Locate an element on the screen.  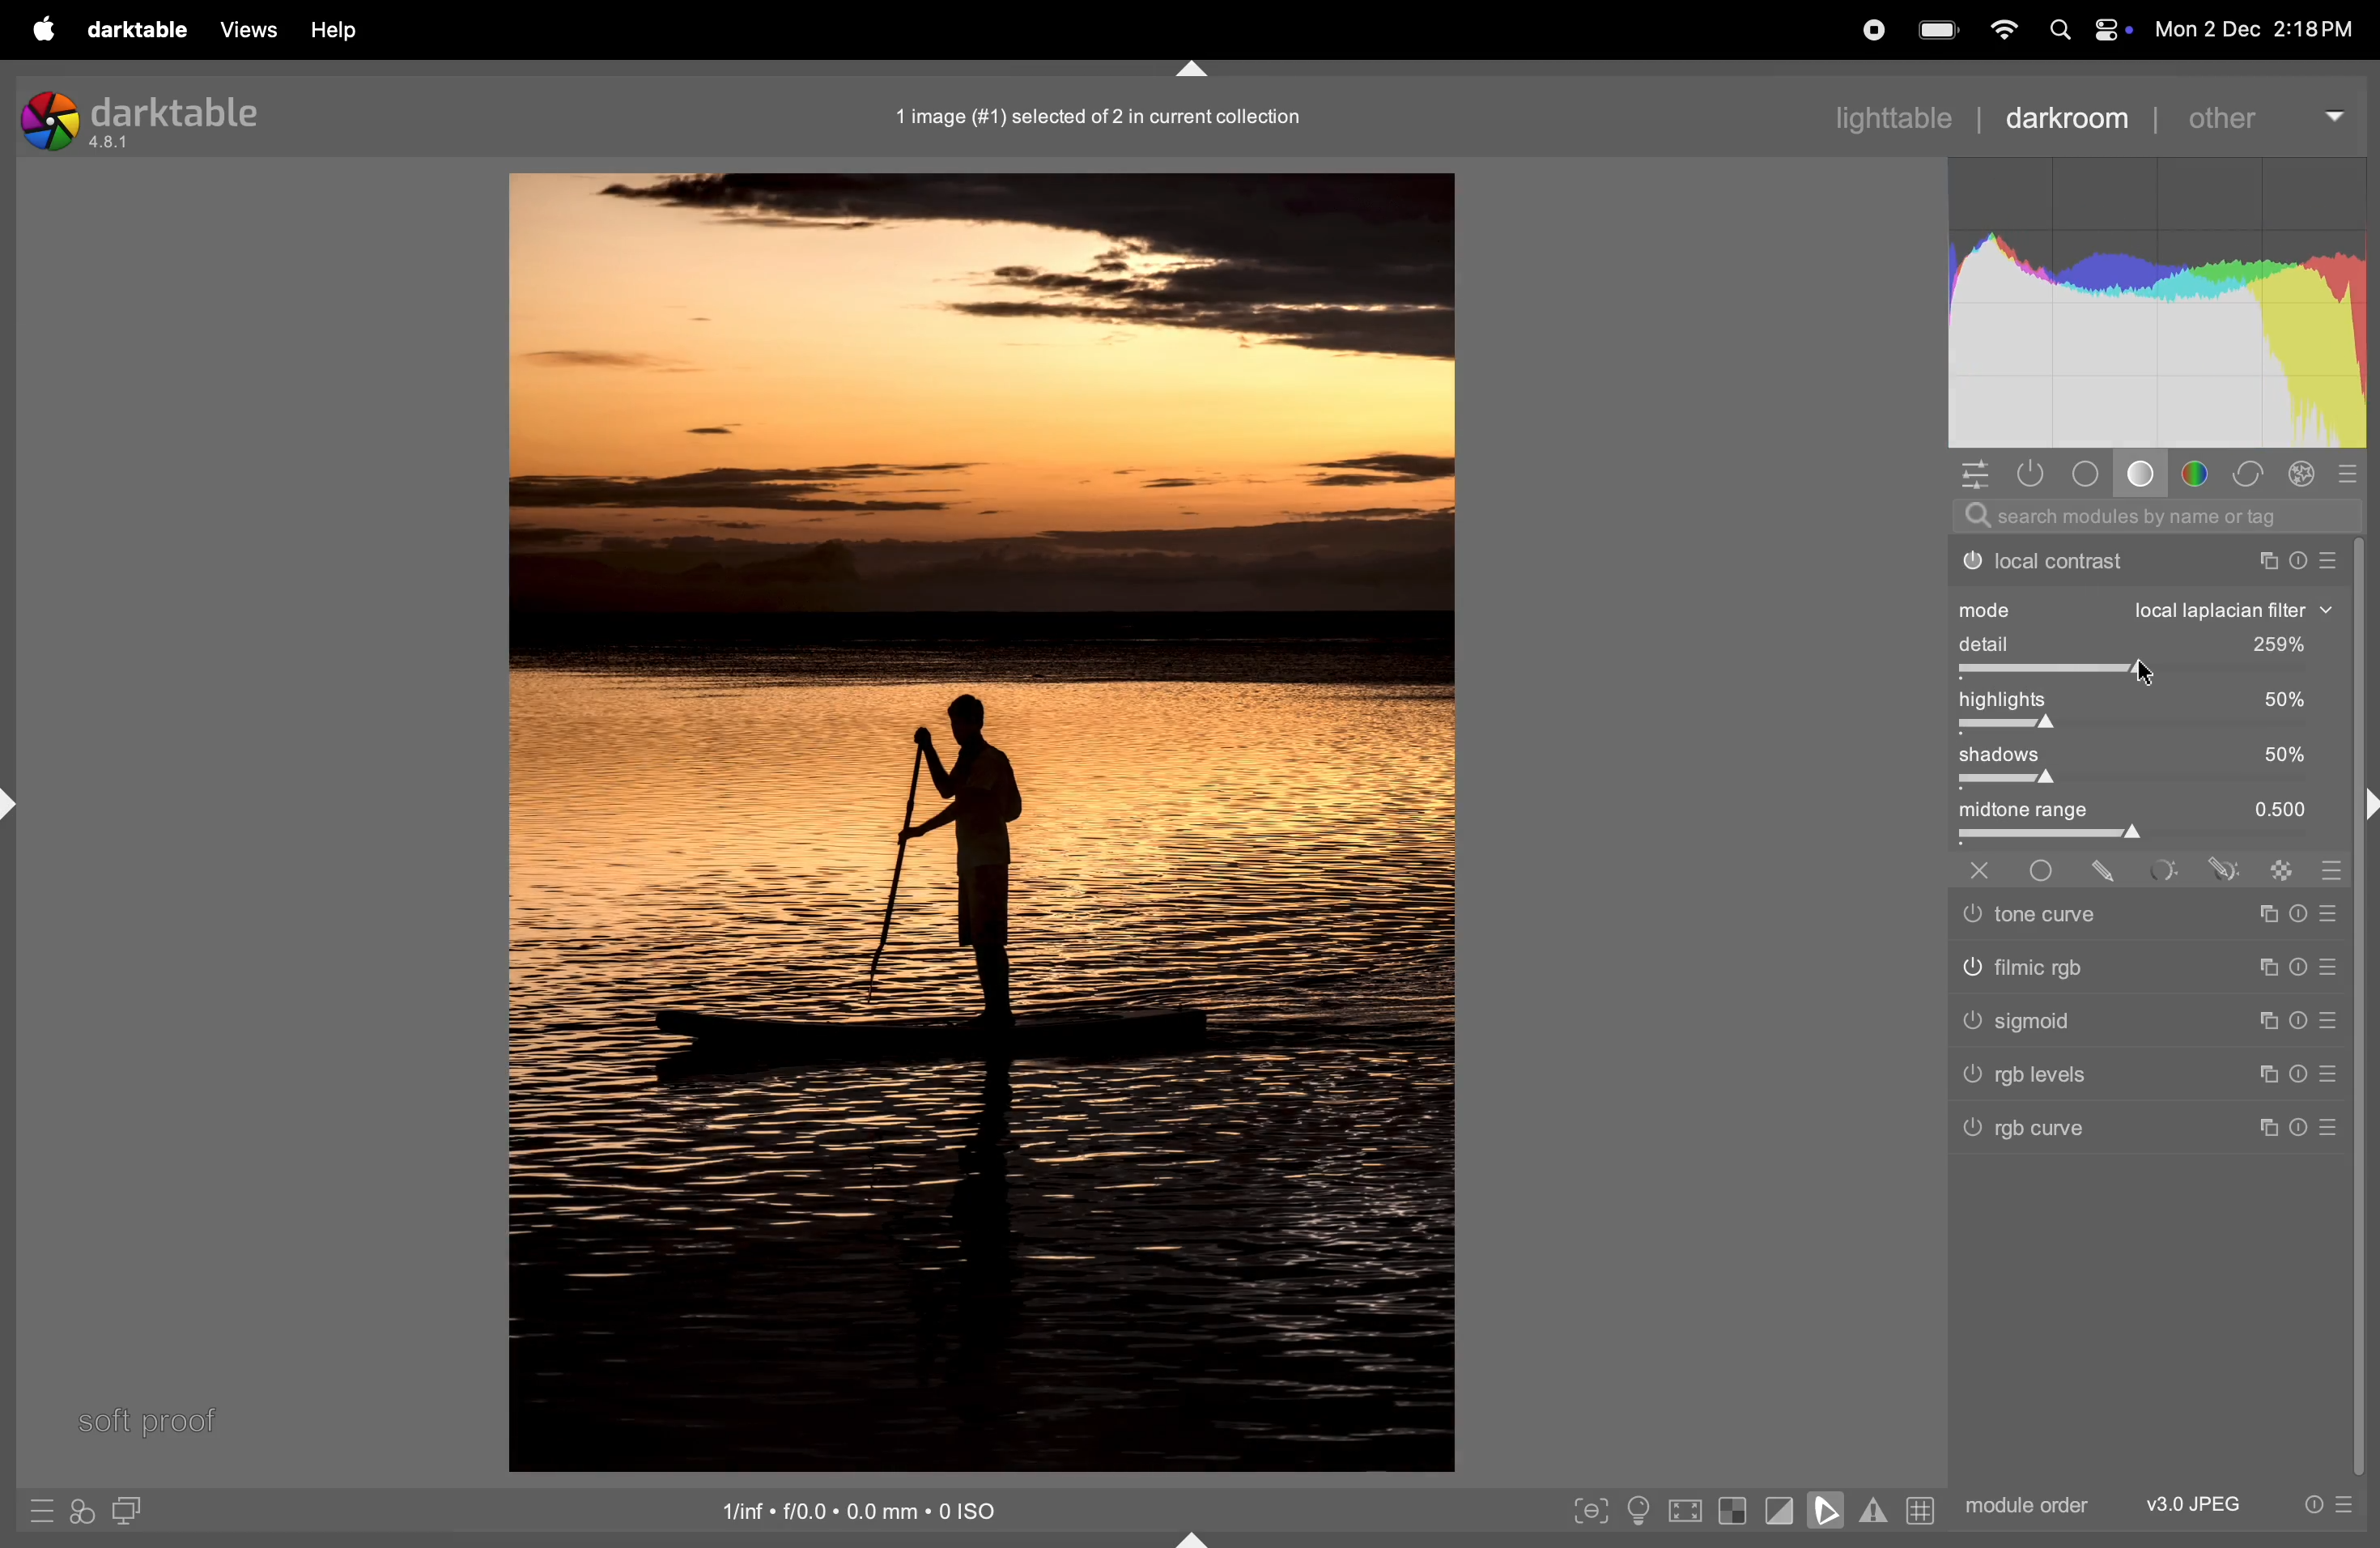
local contrast is located at coordinates (2145, 562).